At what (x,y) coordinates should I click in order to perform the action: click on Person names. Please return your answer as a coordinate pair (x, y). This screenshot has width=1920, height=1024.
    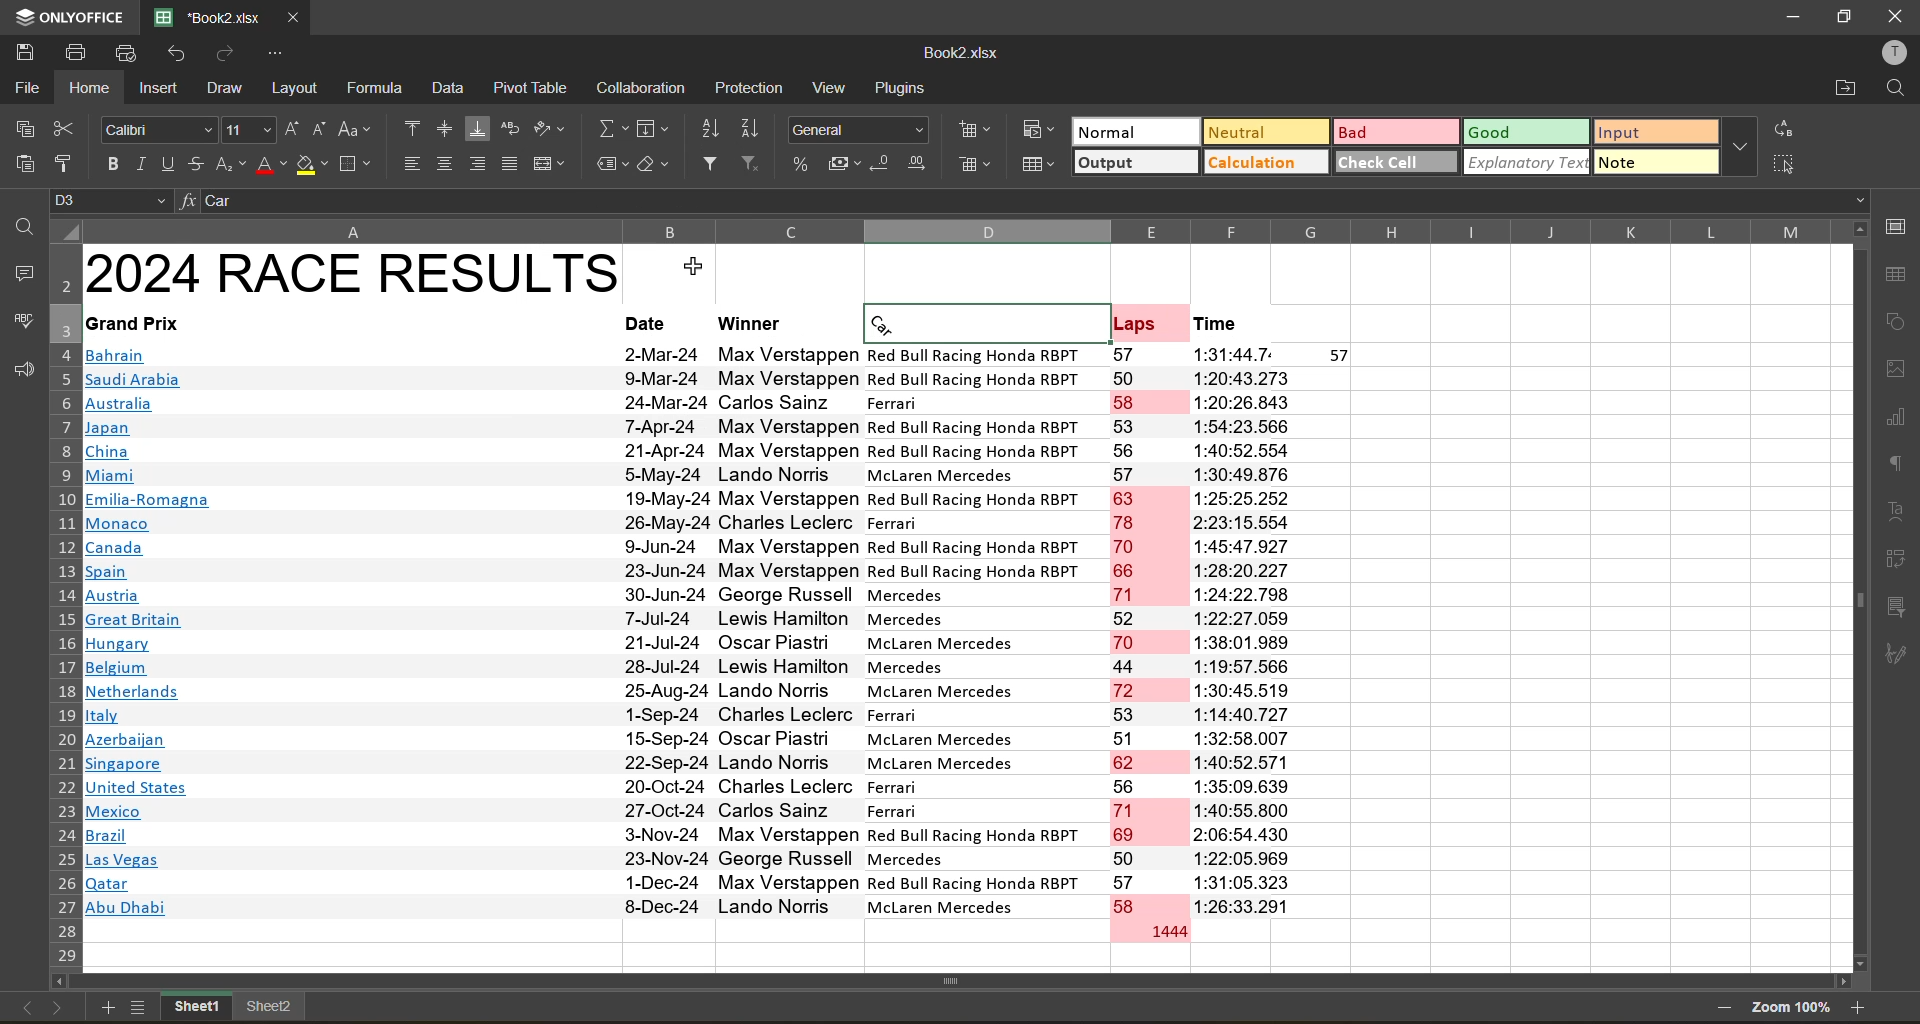
    Looking at the image, I should click on (788, 630).